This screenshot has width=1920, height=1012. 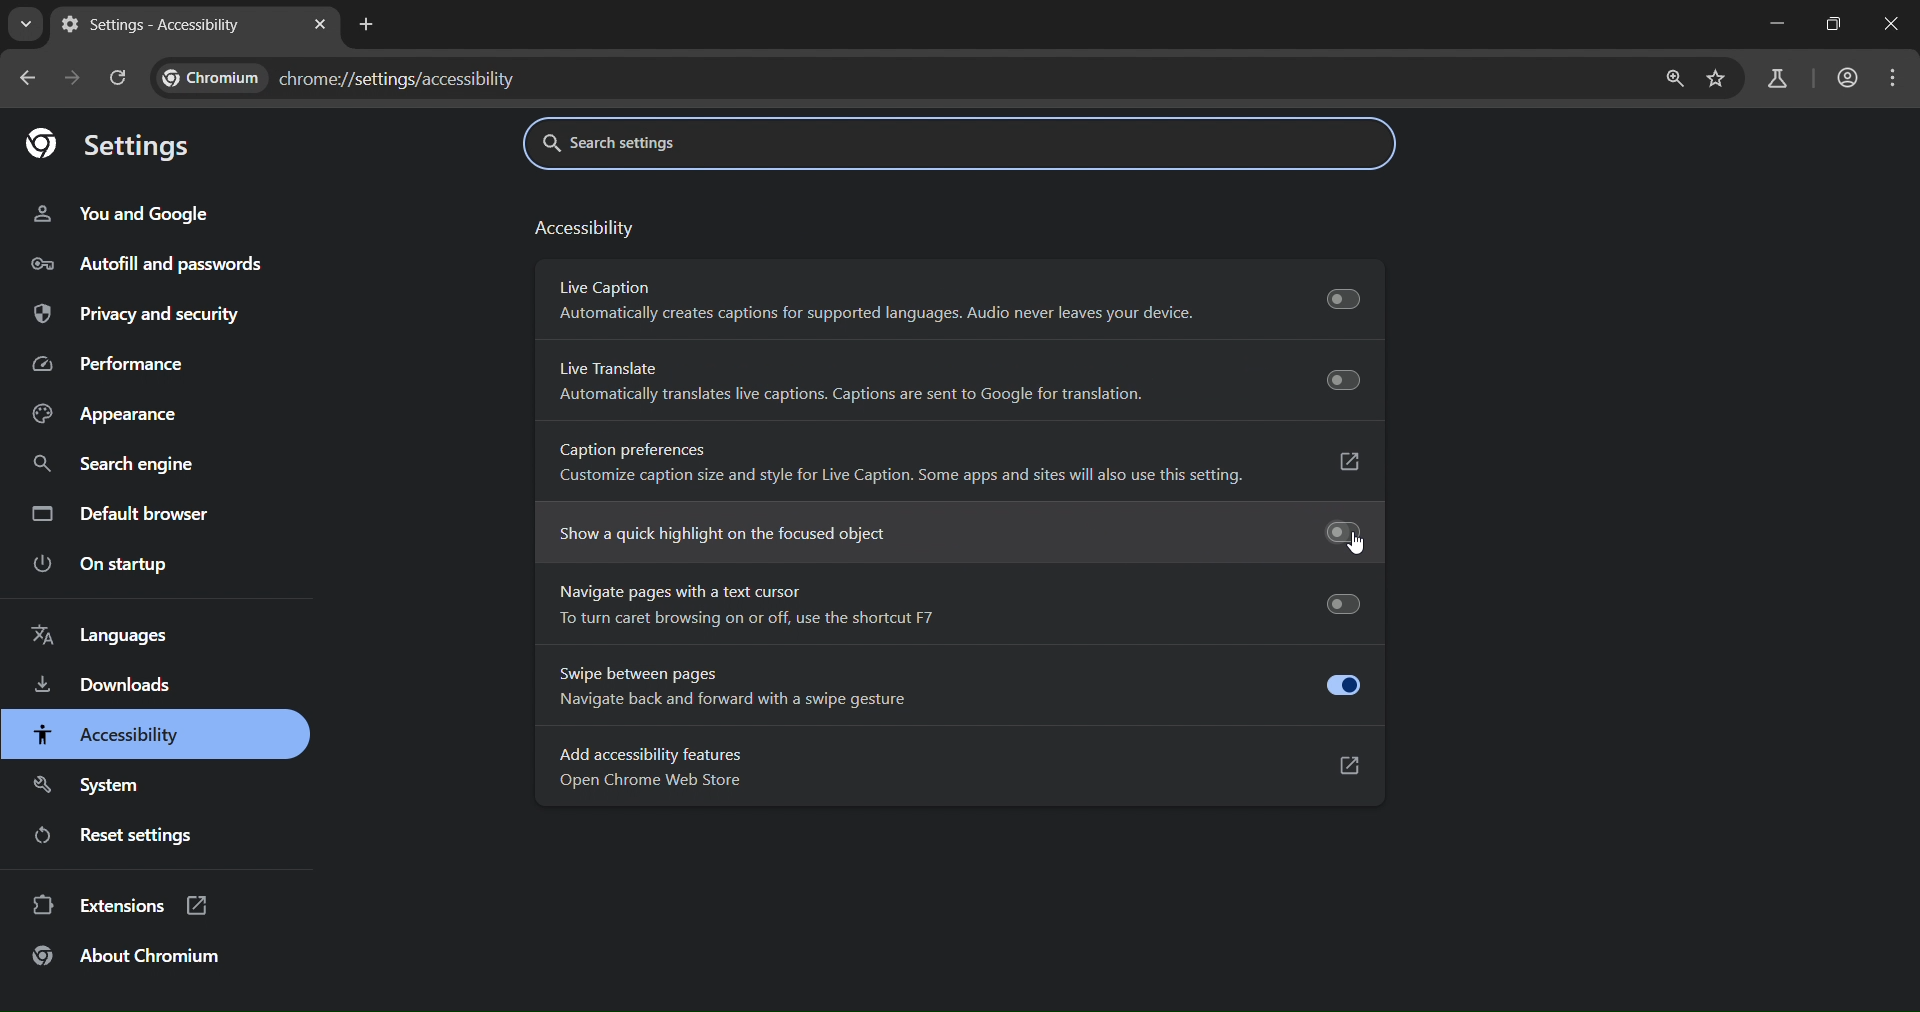 I want to click on languages, so click(x=105, y=634).